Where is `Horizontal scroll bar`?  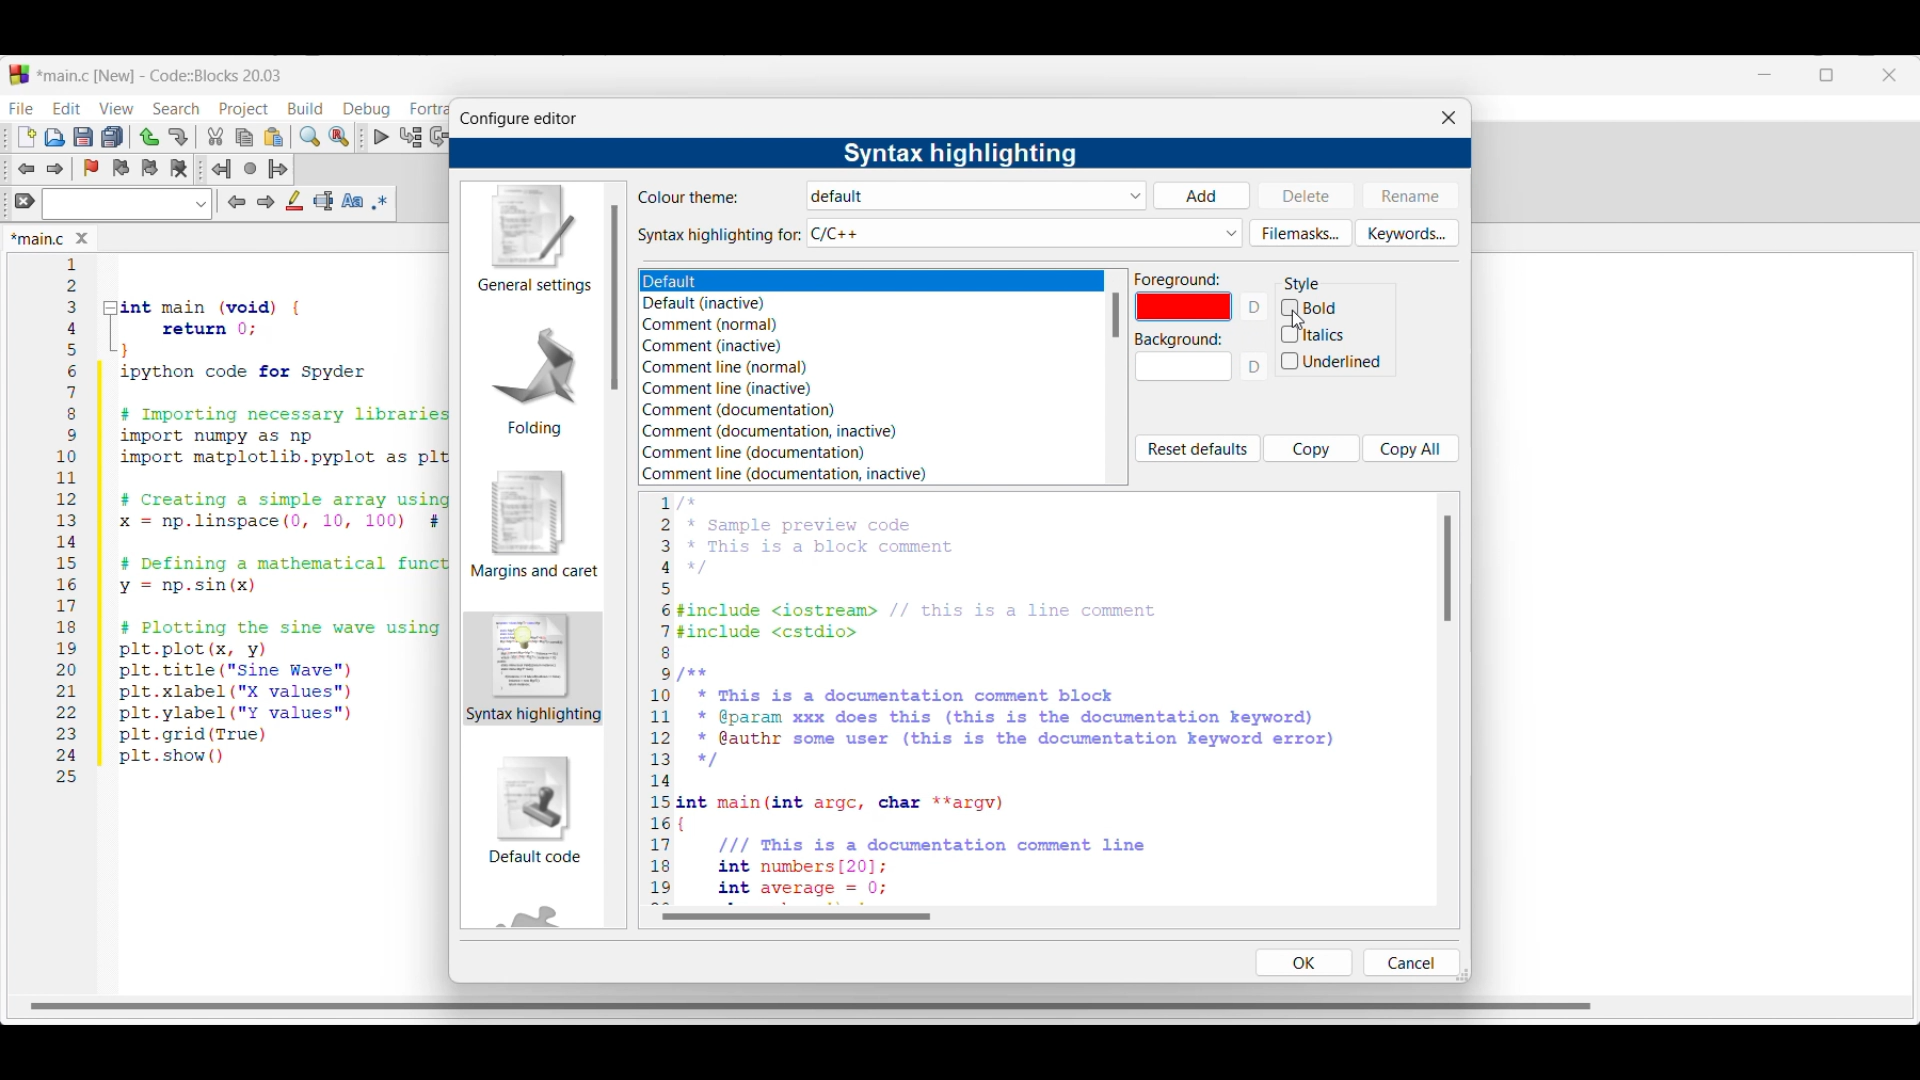 Horizontal scroll bar is located at coordinates (816, 1000).